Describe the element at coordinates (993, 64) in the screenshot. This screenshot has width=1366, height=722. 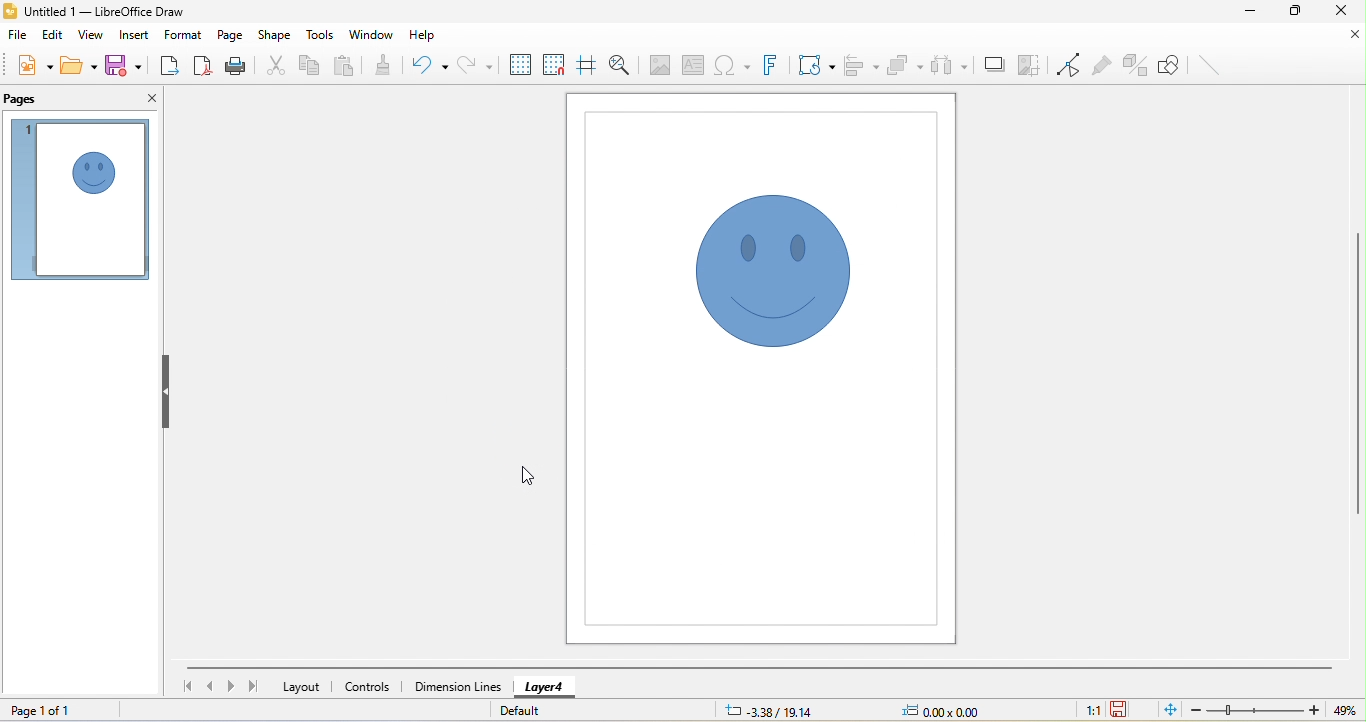
I see `shadow` at that location.